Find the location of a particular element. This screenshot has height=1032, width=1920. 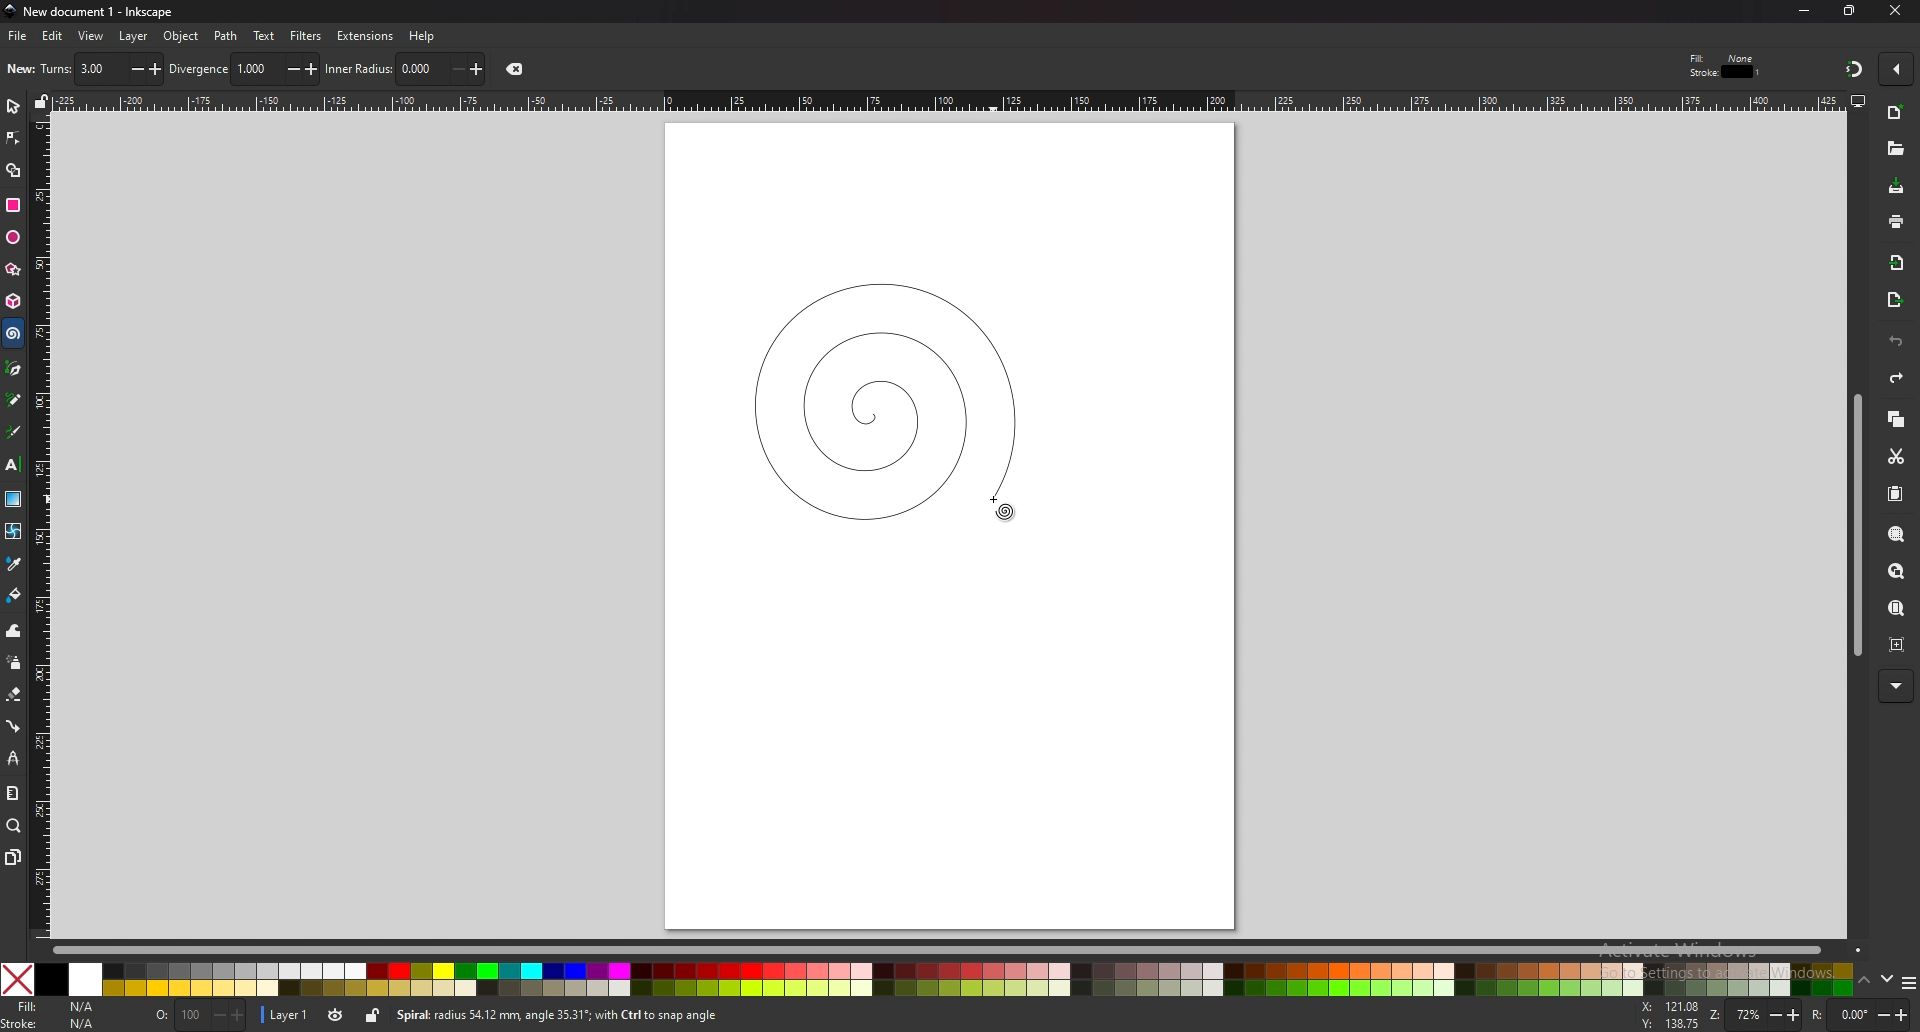

zoom page is located at coordinates (1896, 609).